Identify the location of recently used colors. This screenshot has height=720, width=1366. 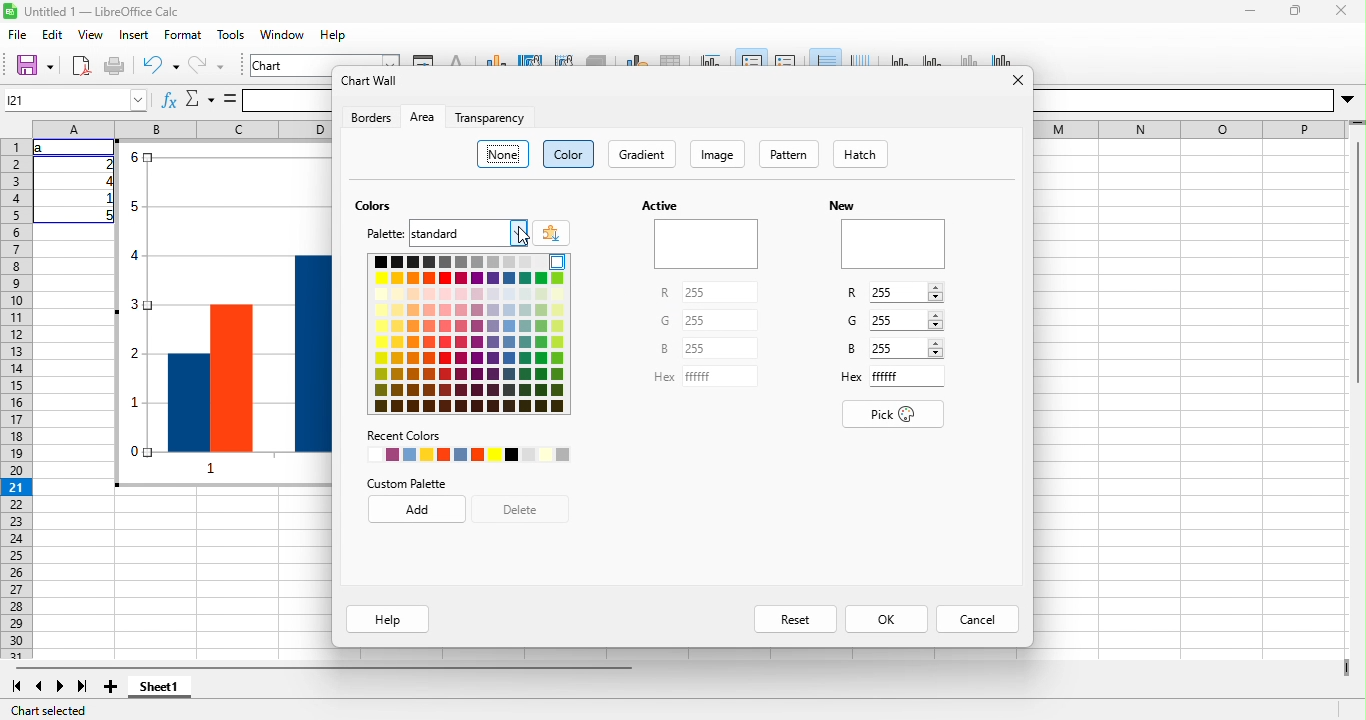
(468, 454).